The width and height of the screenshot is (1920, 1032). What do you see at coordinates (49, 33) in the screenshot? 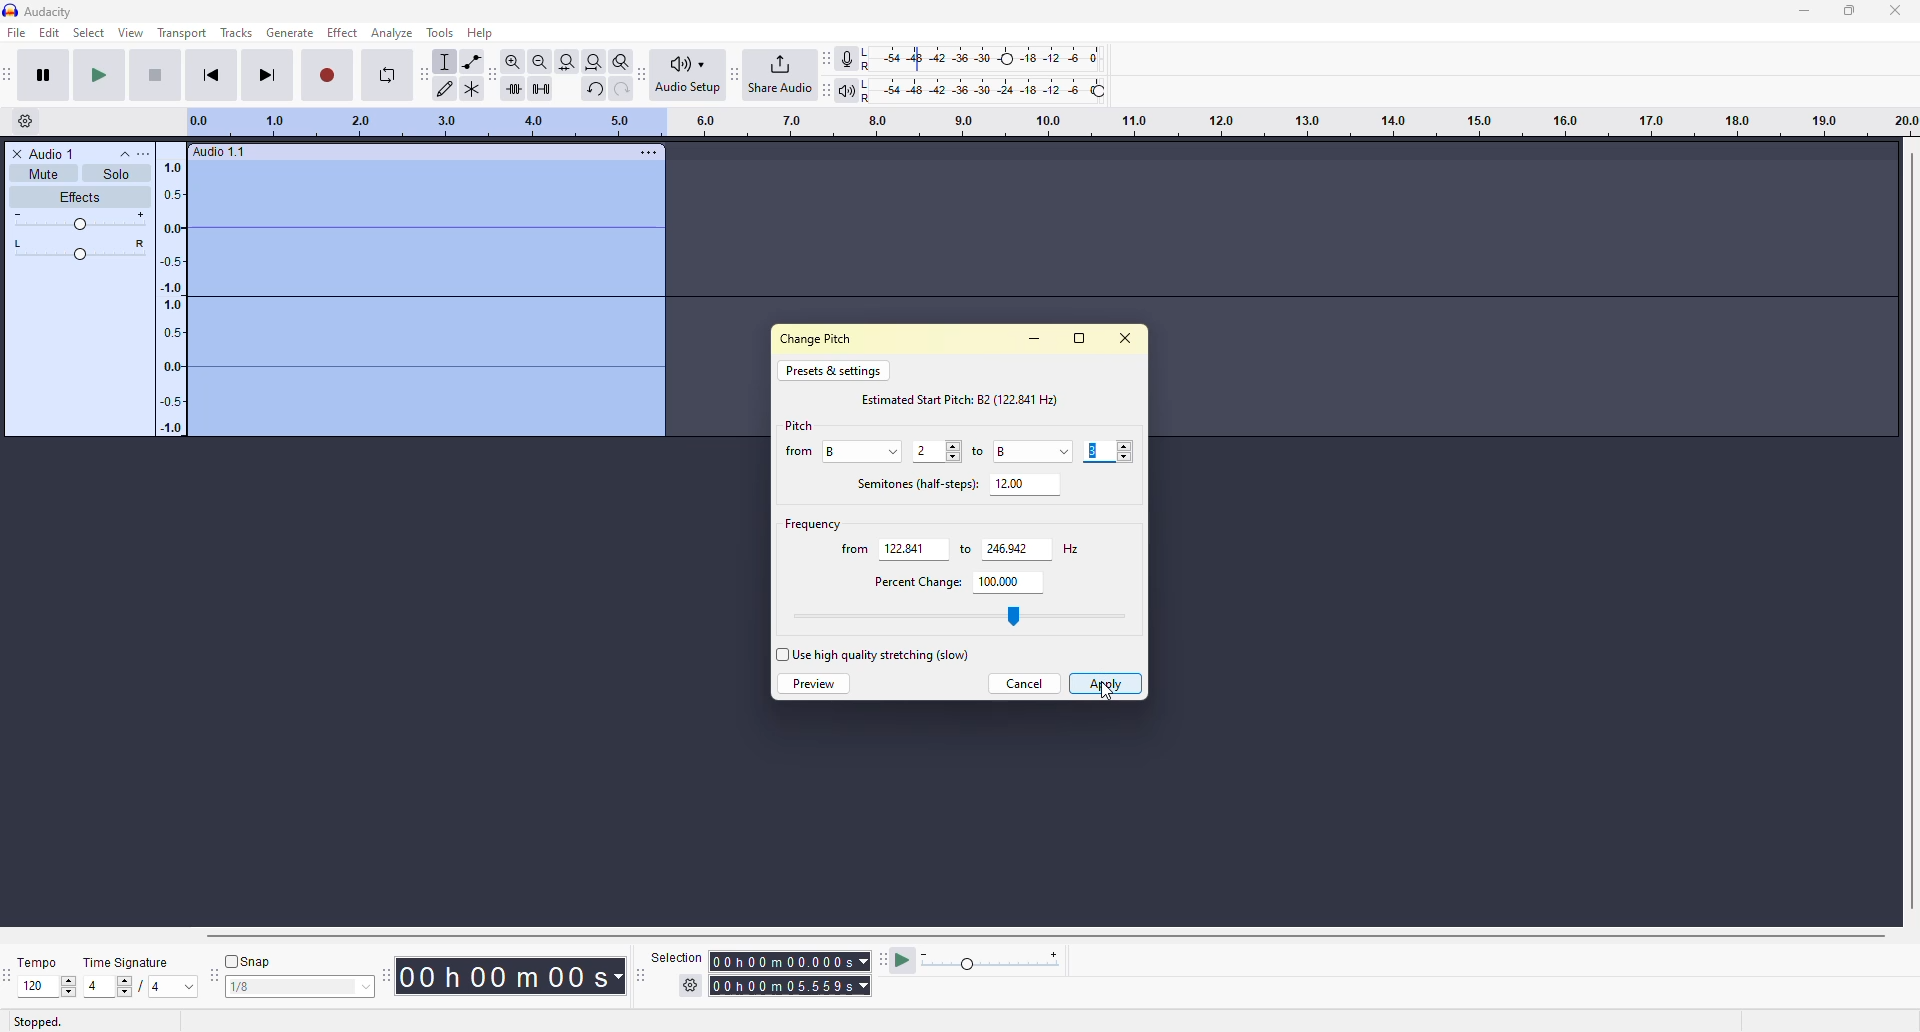
I see `edit` at bounding box center [49, 33].